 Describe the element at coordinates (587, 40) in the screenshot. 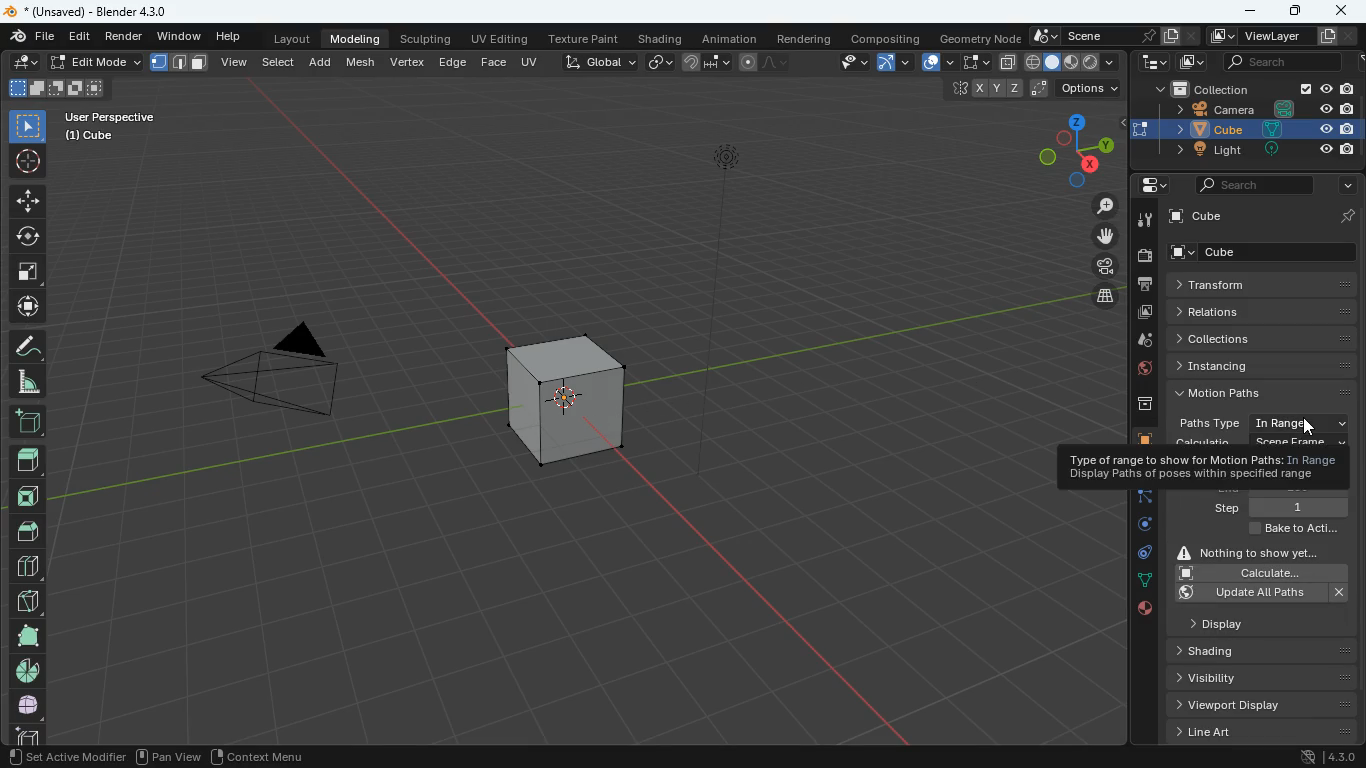

I see `texture` at that location.